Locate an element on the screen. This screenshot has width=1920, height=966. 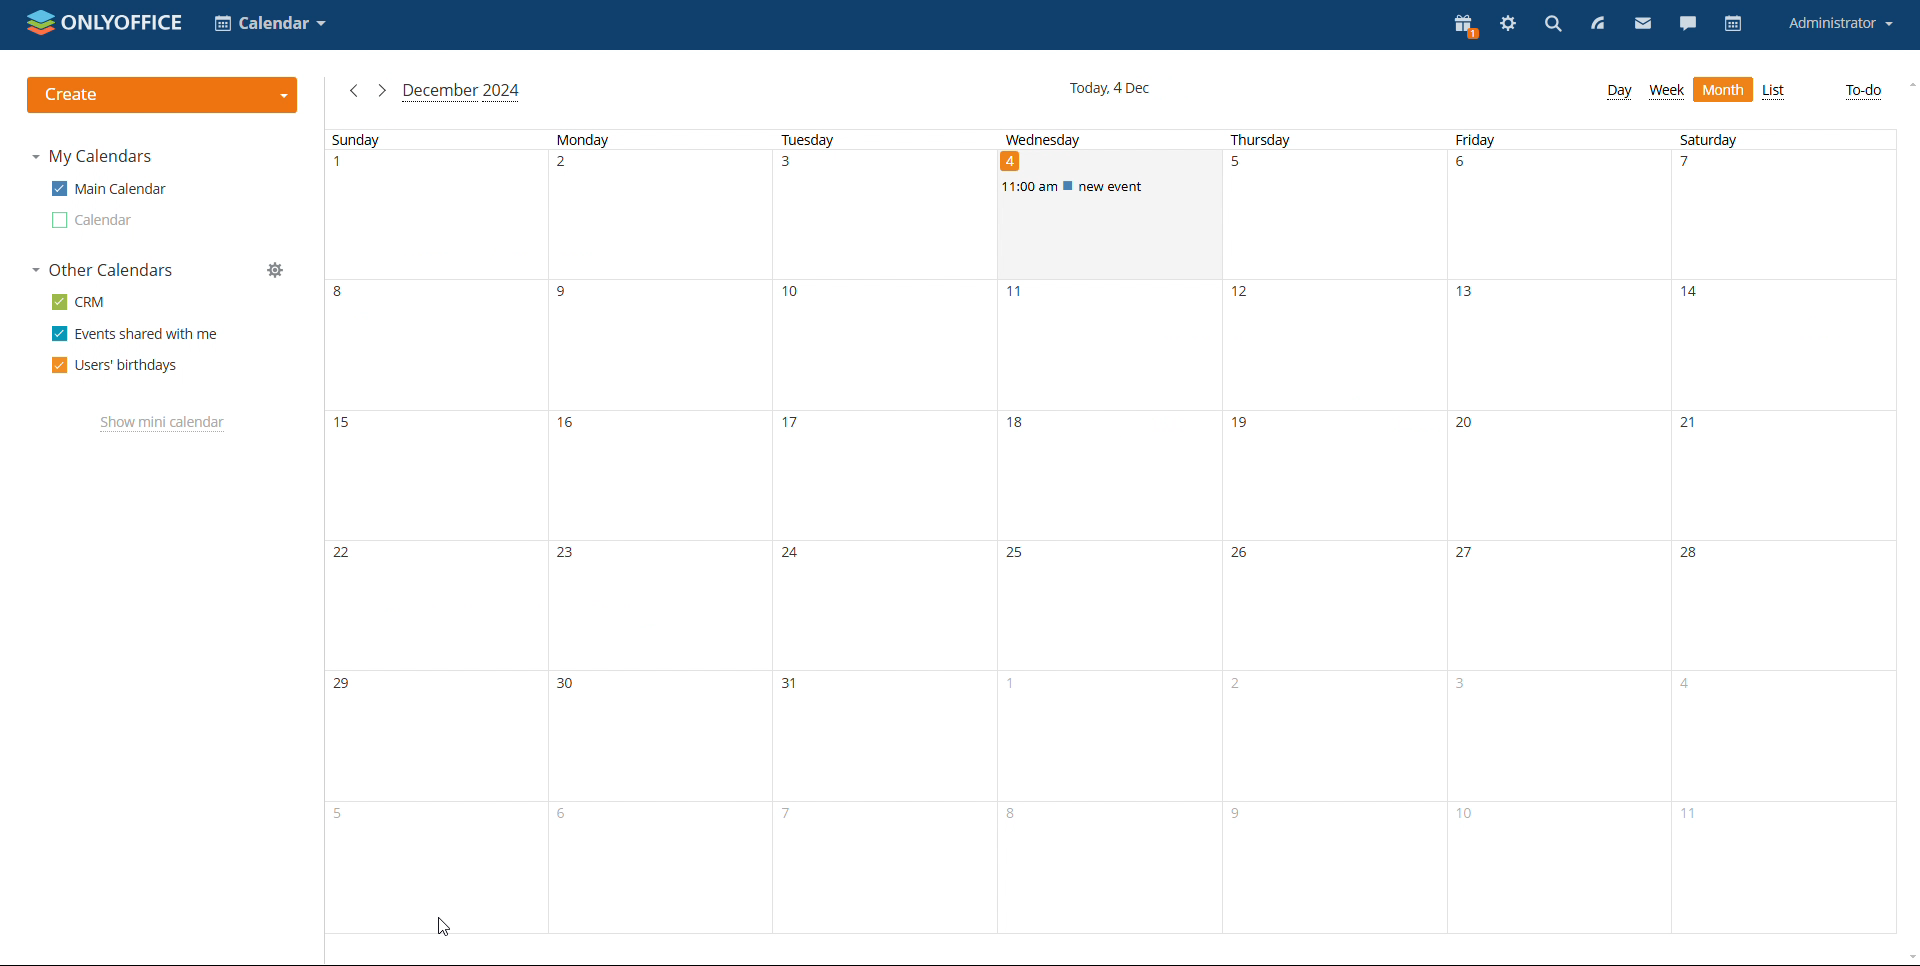
current date is located at coordinates (1110, 89).